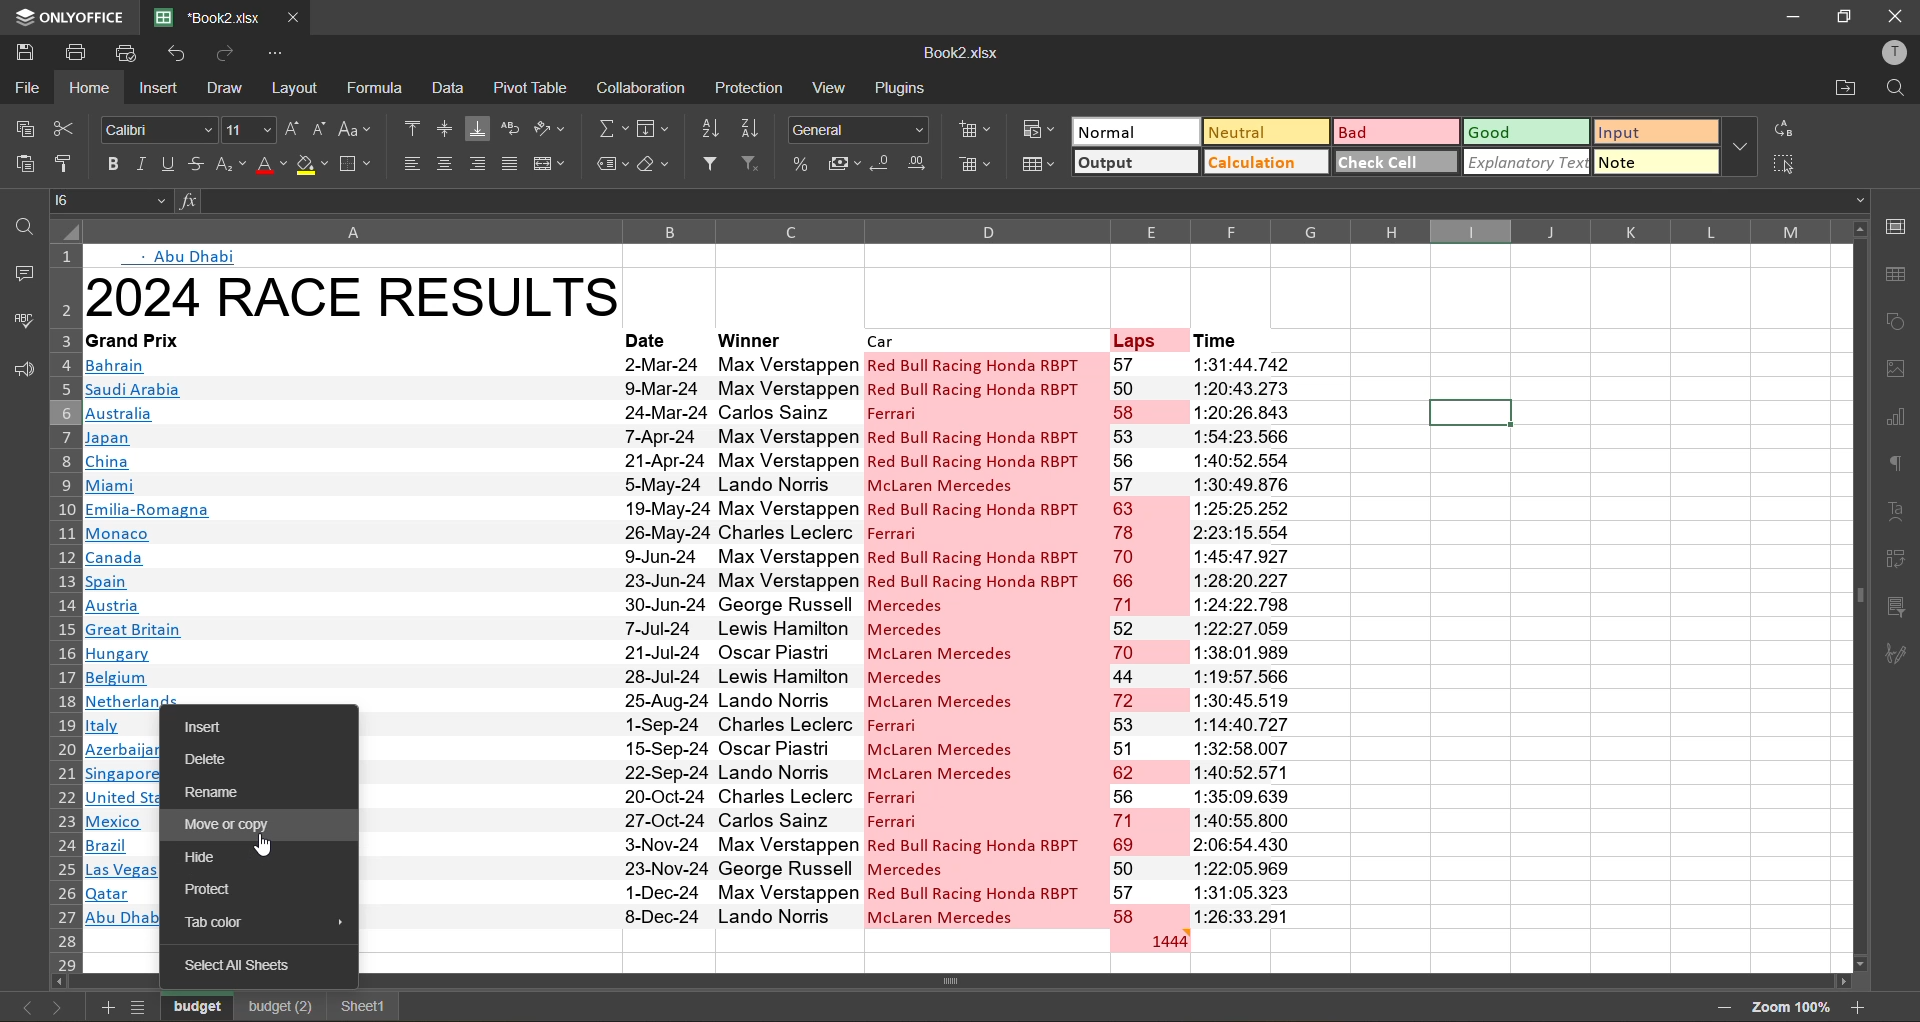 Image resolution: width=1920 pixels, height=1022 pixels. Describe the element at coordinates (1655, 160) in the screenshot. I see `note` at that location.